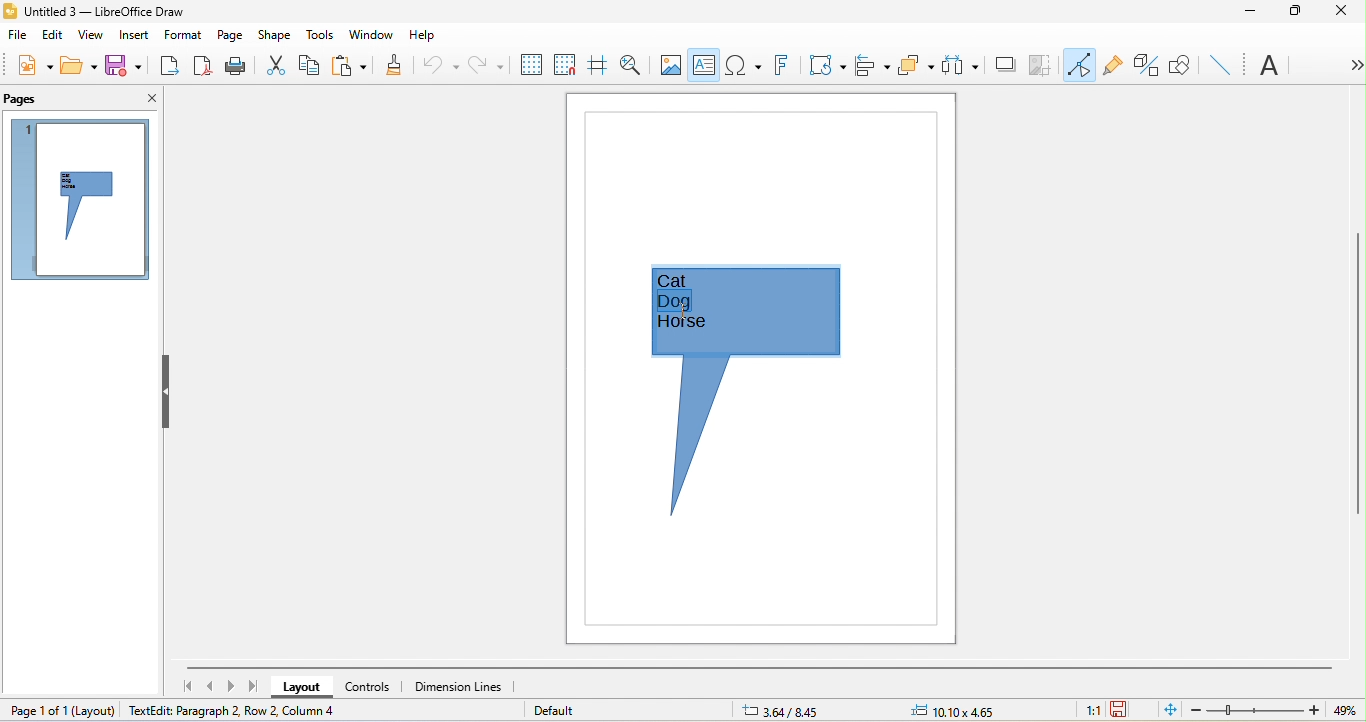 The height and width of the screenshot is (722, 1366). What do you see at coordinates (28, 65) in the screenshot?
I see `new` at bounding box center [28, 65].